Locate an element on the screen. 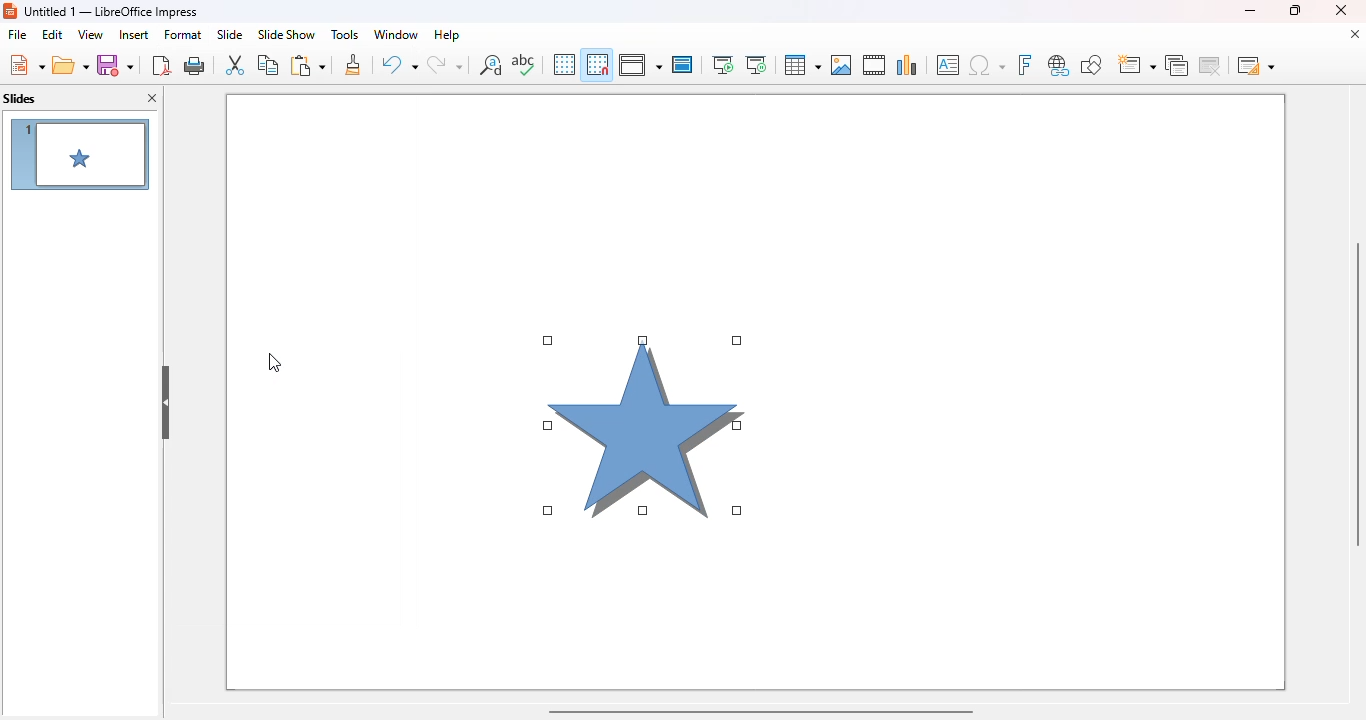  duplicate slide is located at coordinates (1177, 65).